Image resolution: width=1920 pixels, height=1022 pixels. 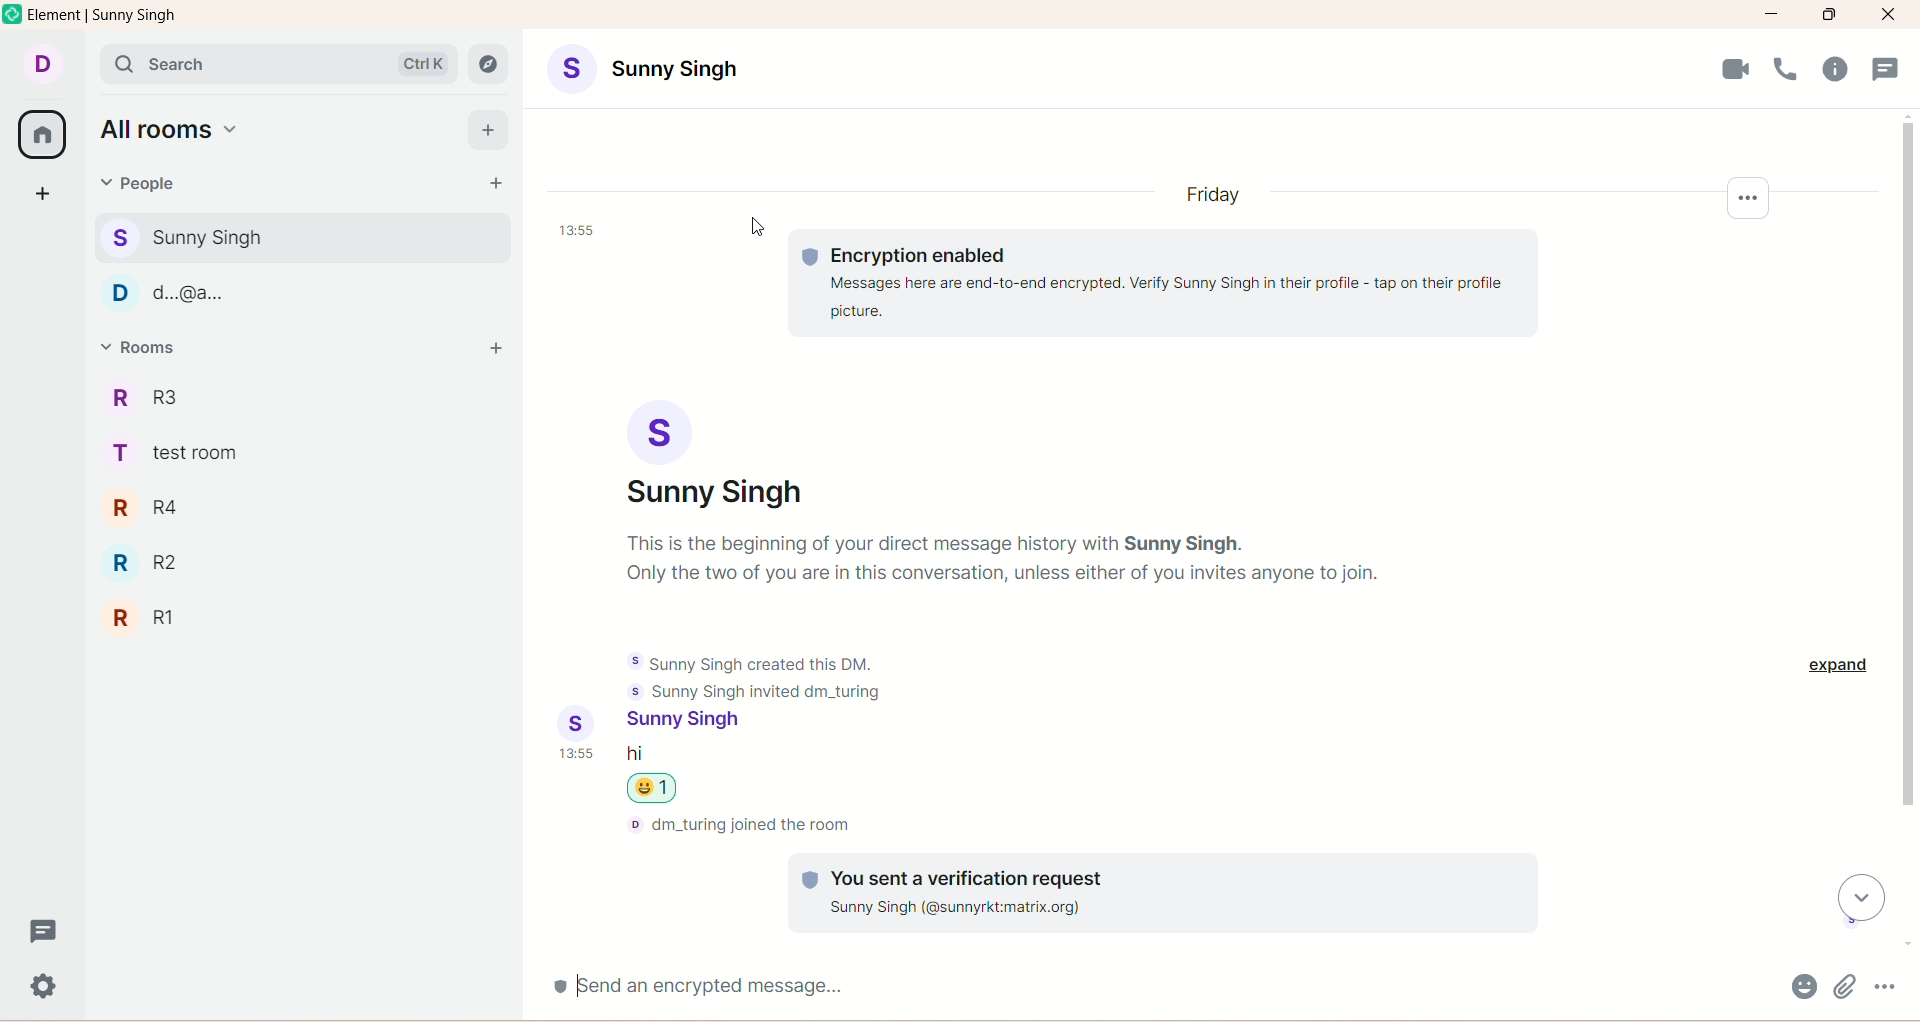 What do you see at coordinates (161, 396) in the screenshot?
I see `R3` at bounding box center [161, 396].